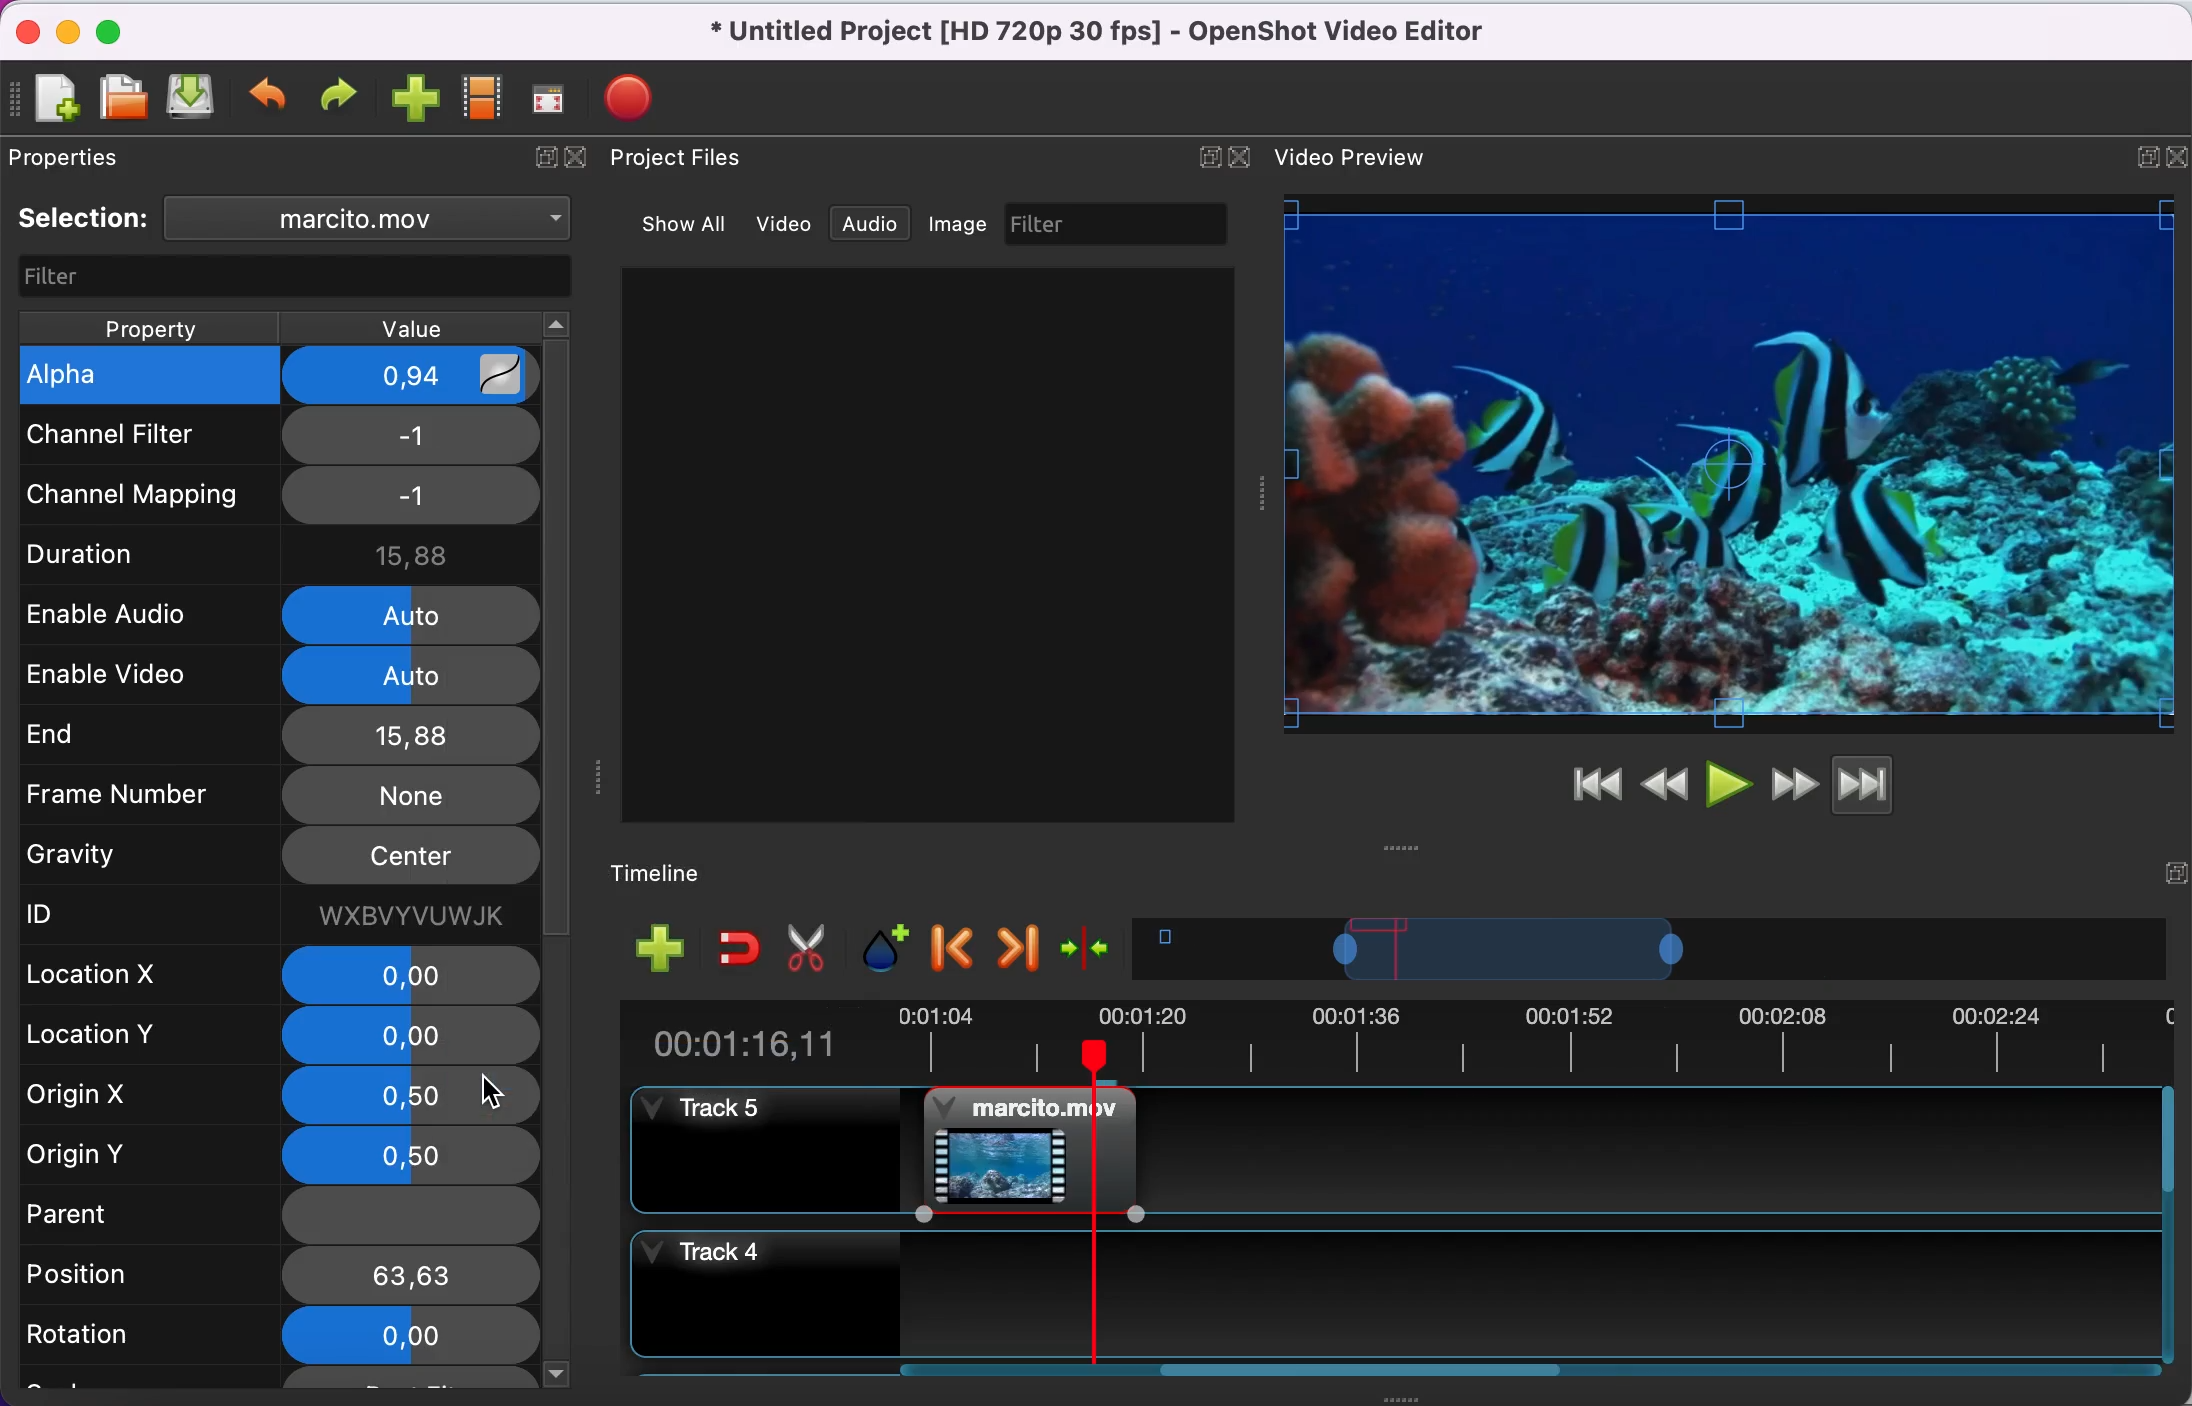 This screenshot has height=1406, width=2192. What do you see at coordinates (415, 98) in the screenshot?
I see `import file` at bounding box center [415, 98].